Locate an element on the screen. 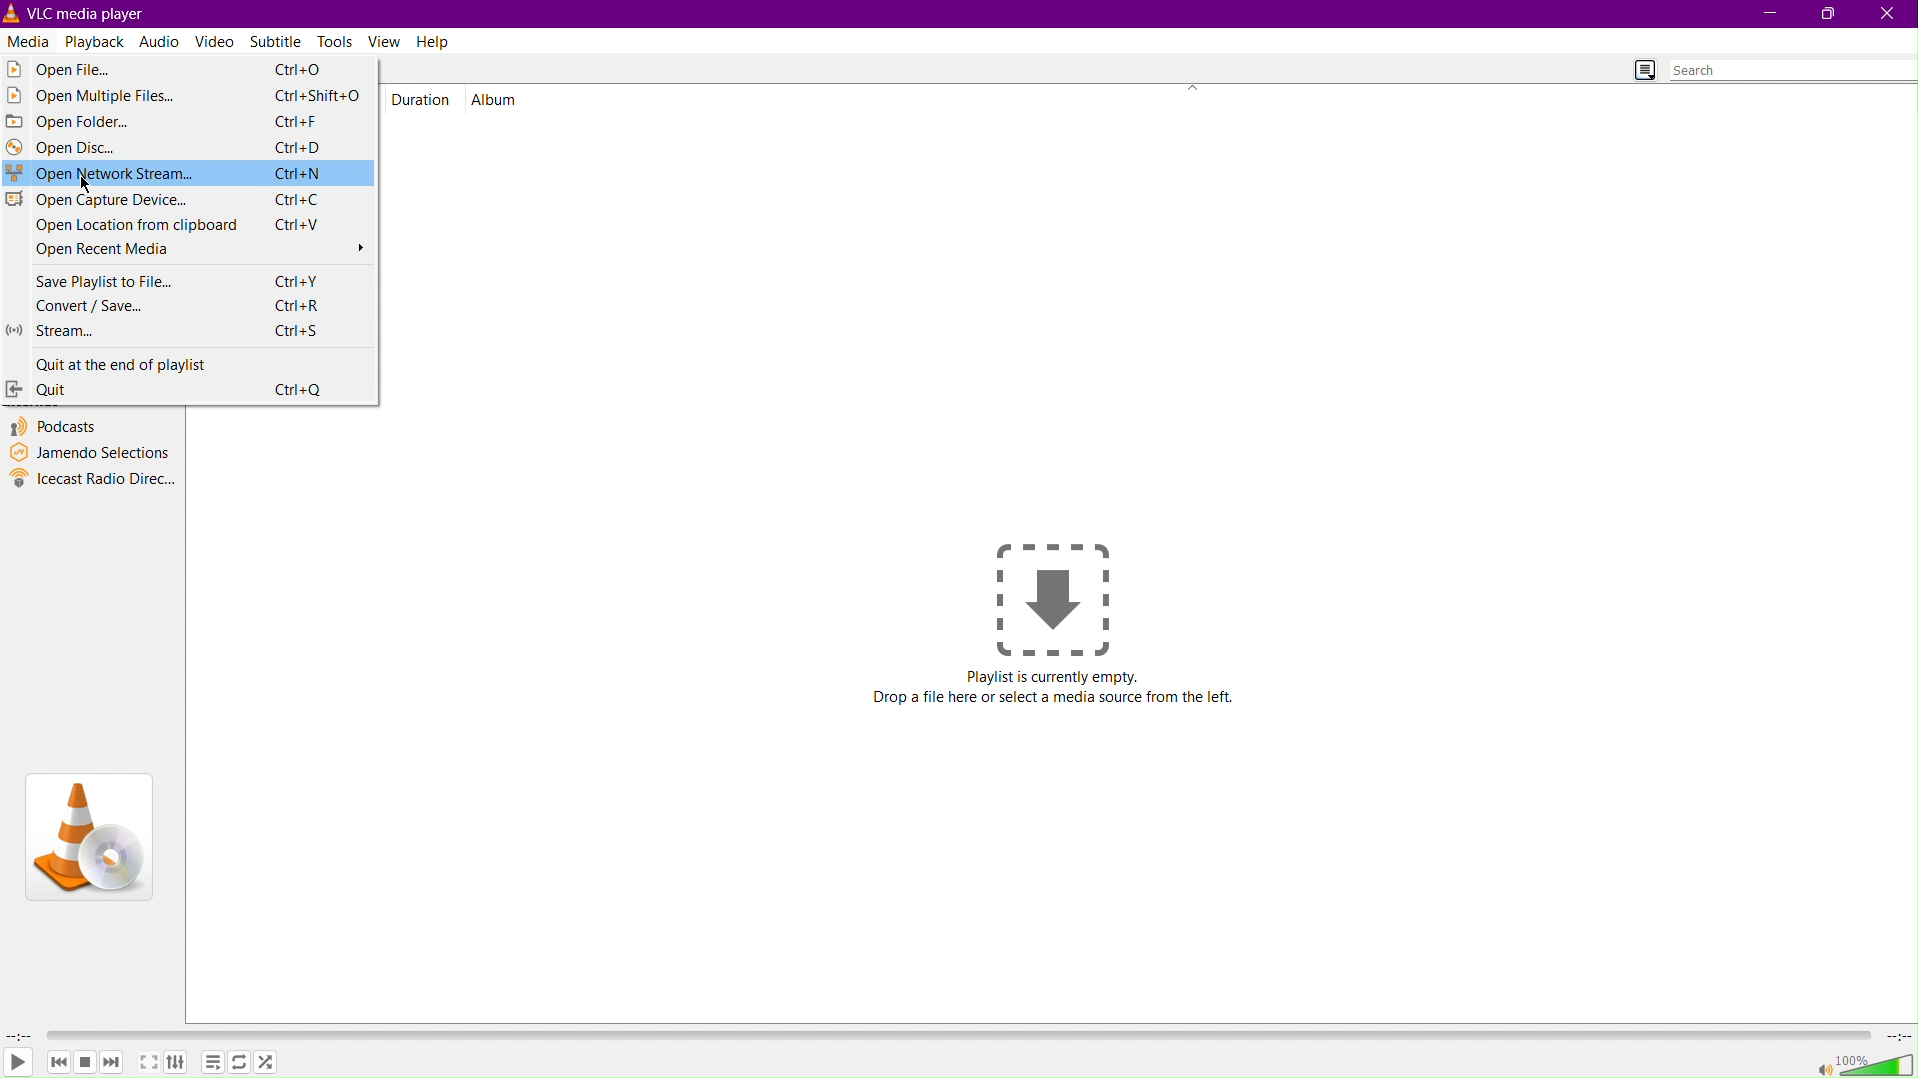 The width and height of the screenshot is (1918, 1078). Media is located at coordinates (31, 40).